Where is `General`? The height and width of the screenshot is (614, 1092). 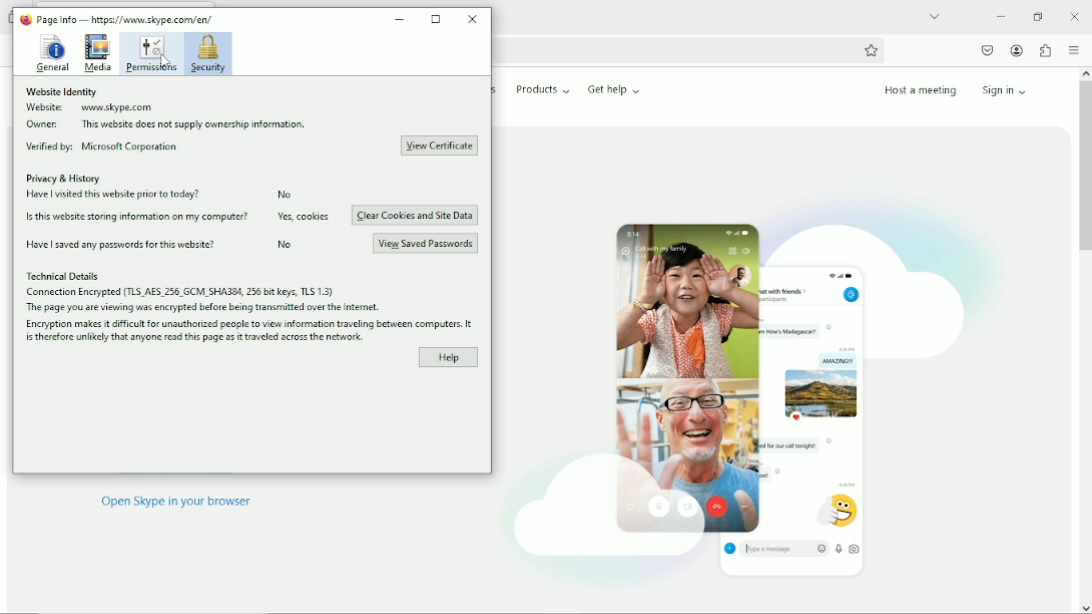 General is located at coordinates (51, 52).